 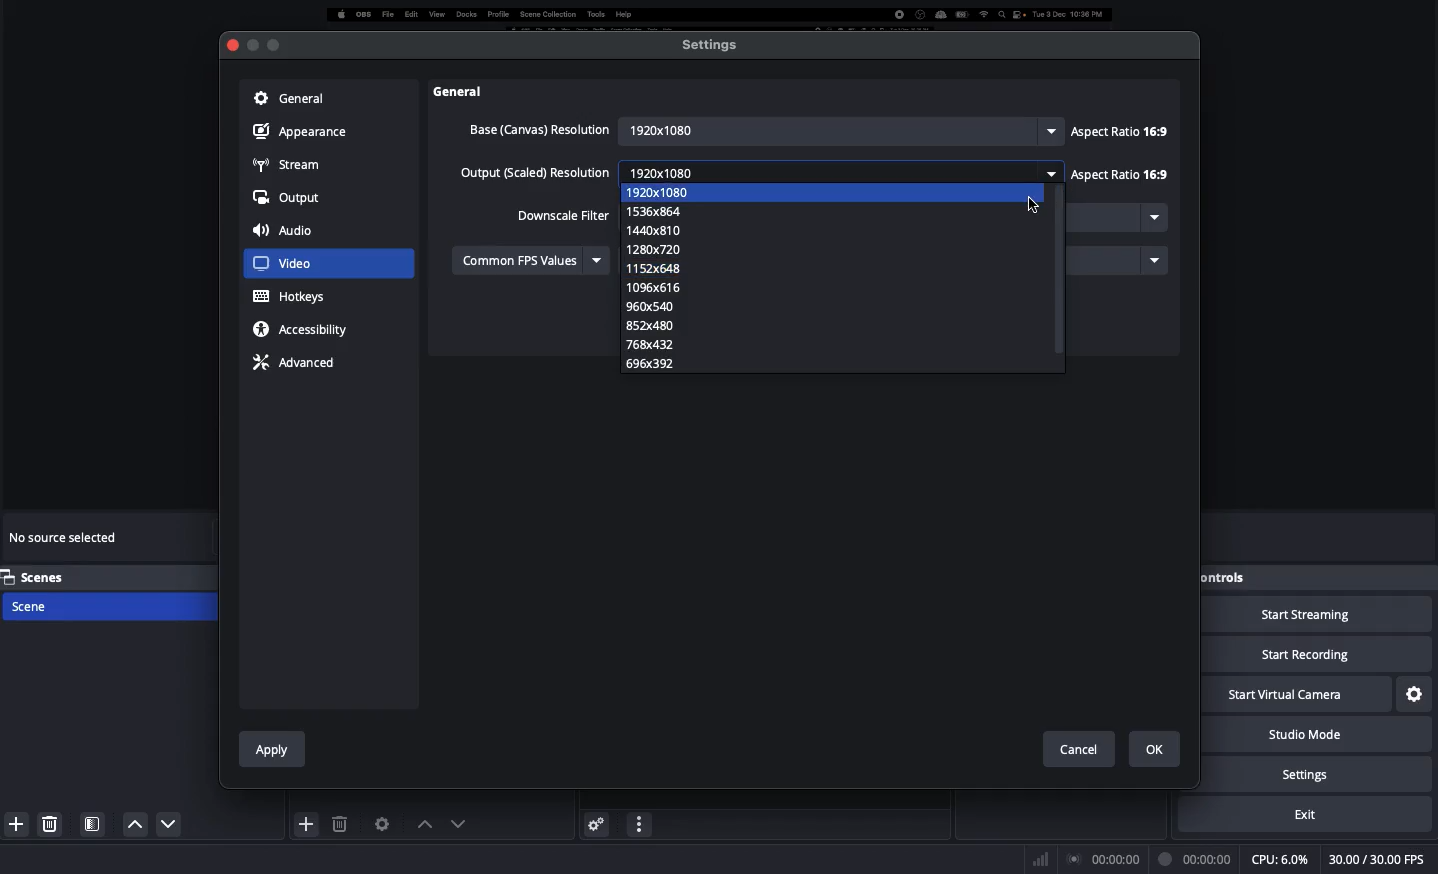 I want to click on Settings, so click(x=1416, y=692).